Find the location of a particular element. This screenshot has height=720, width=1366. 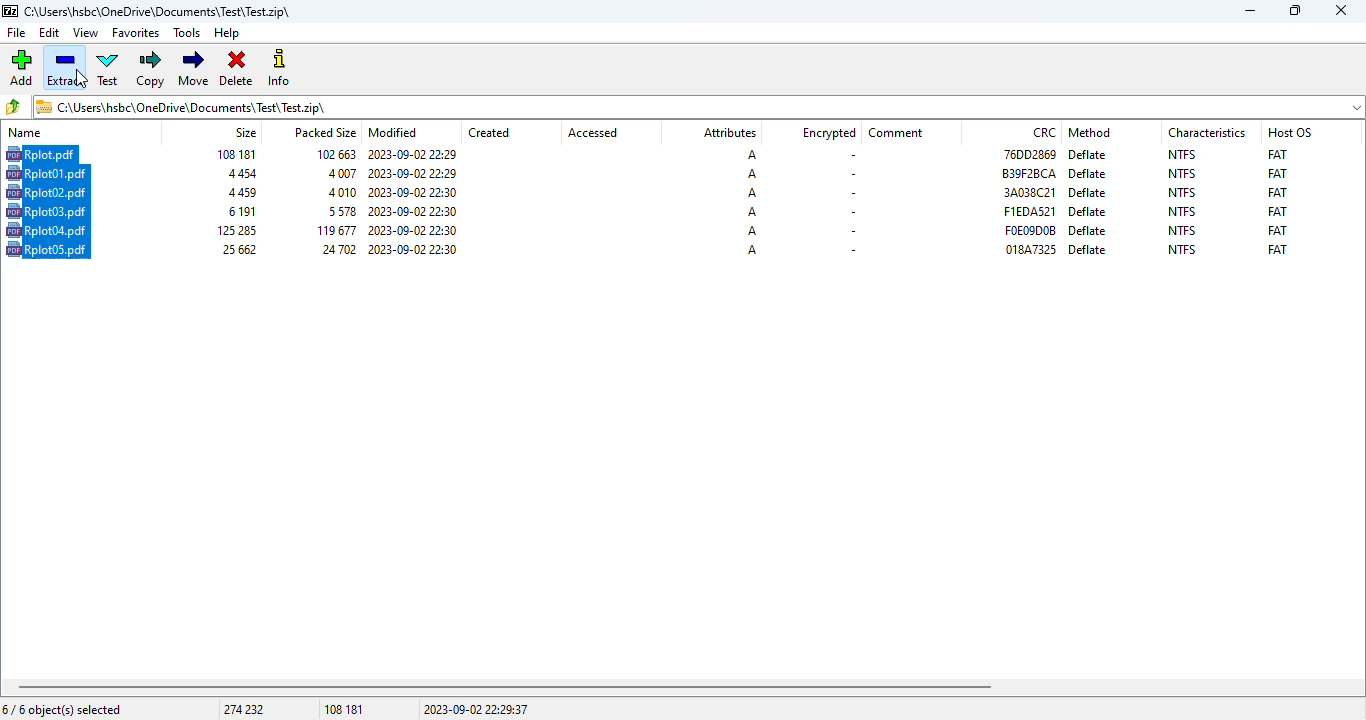

- is located at coordinates (850, 213).